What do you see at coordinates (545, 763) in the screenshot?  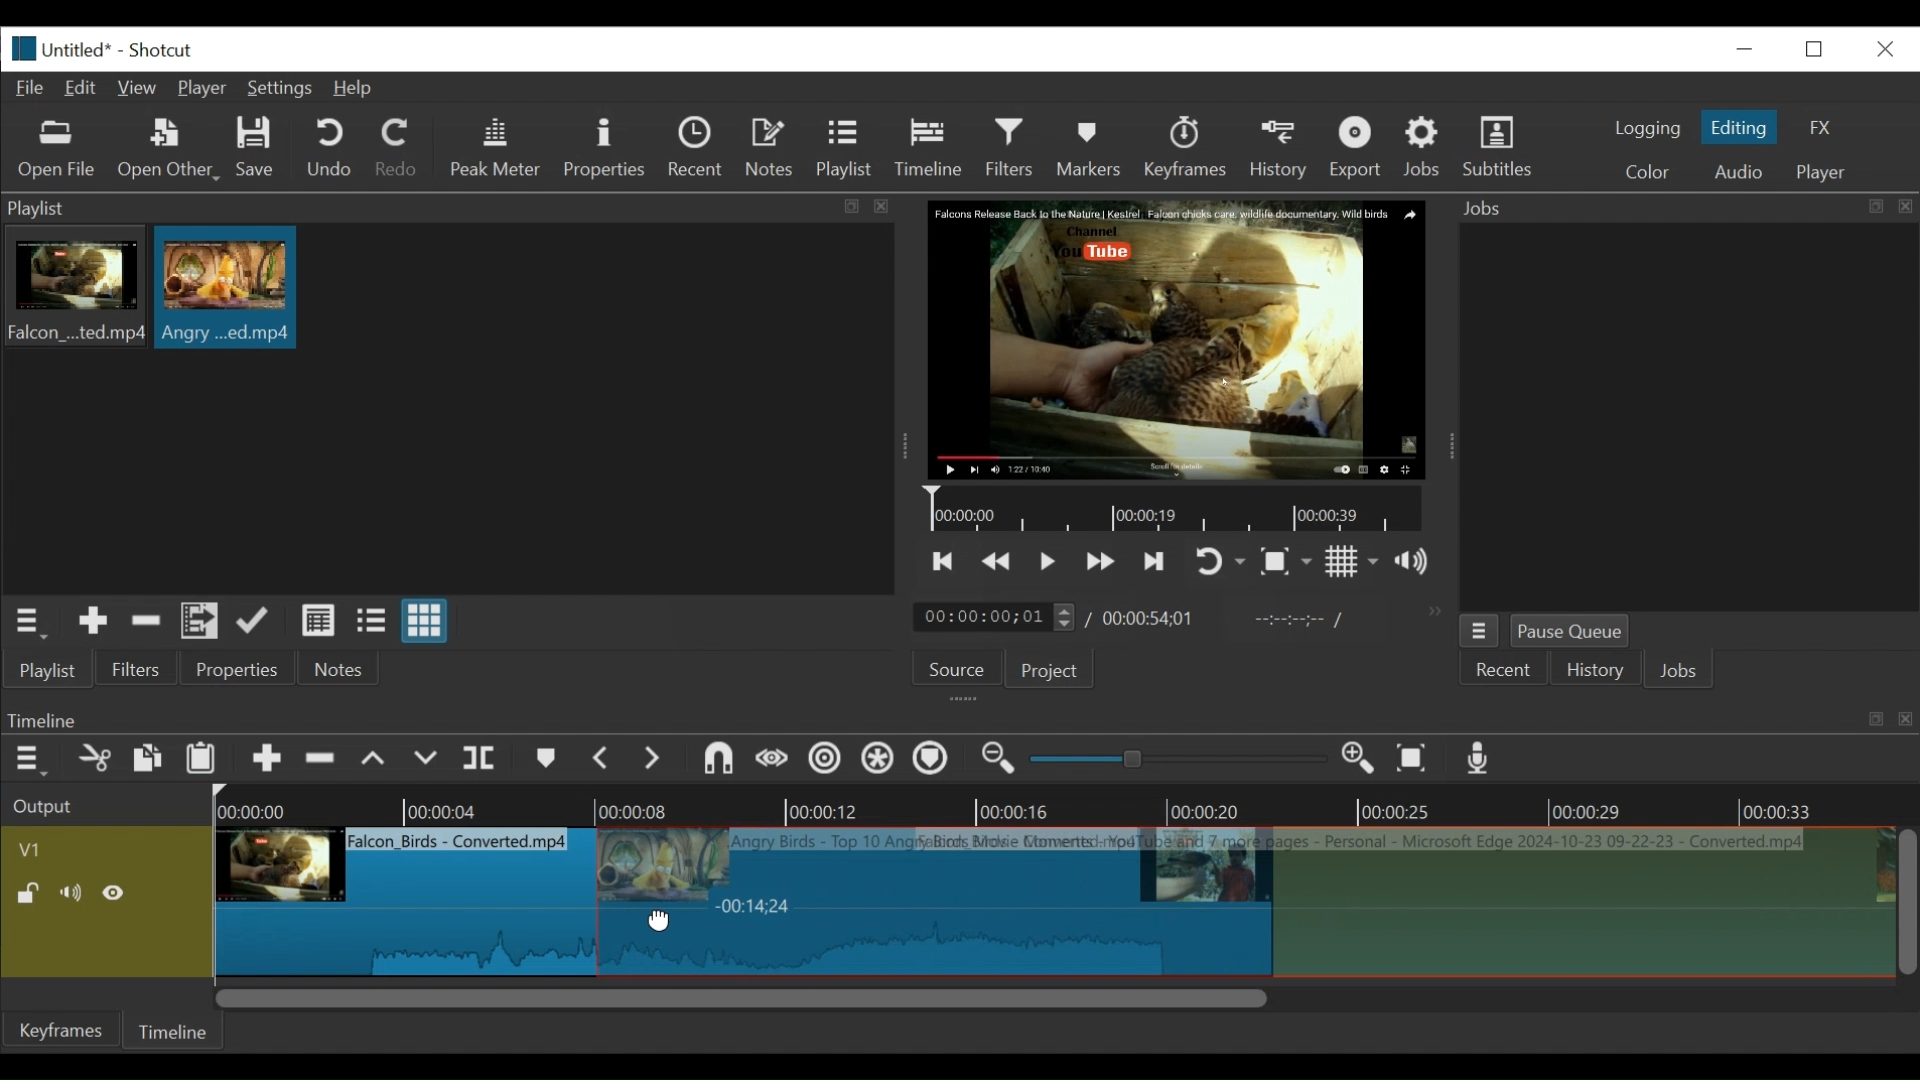 I see `markers` at bounding box center [545, 763].